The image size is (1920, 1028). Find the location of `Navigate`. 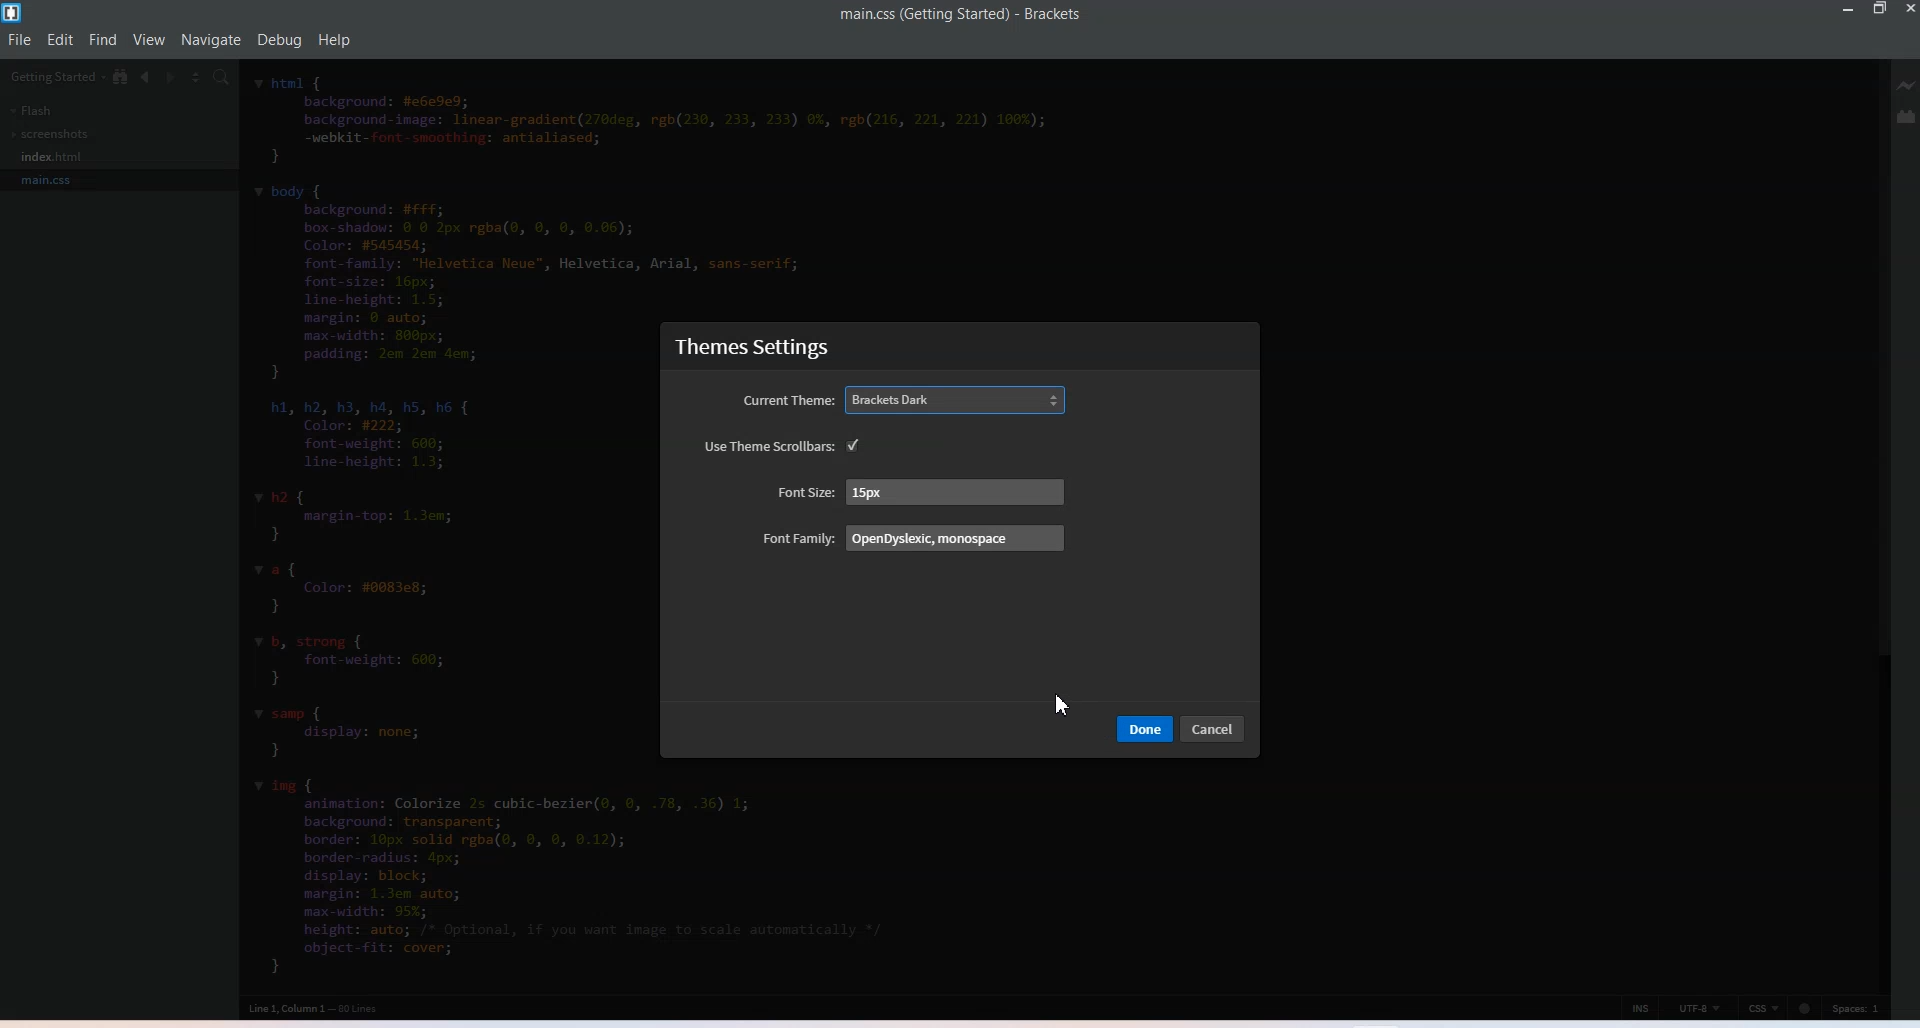

Navigate is located at coordinates (212, 40).